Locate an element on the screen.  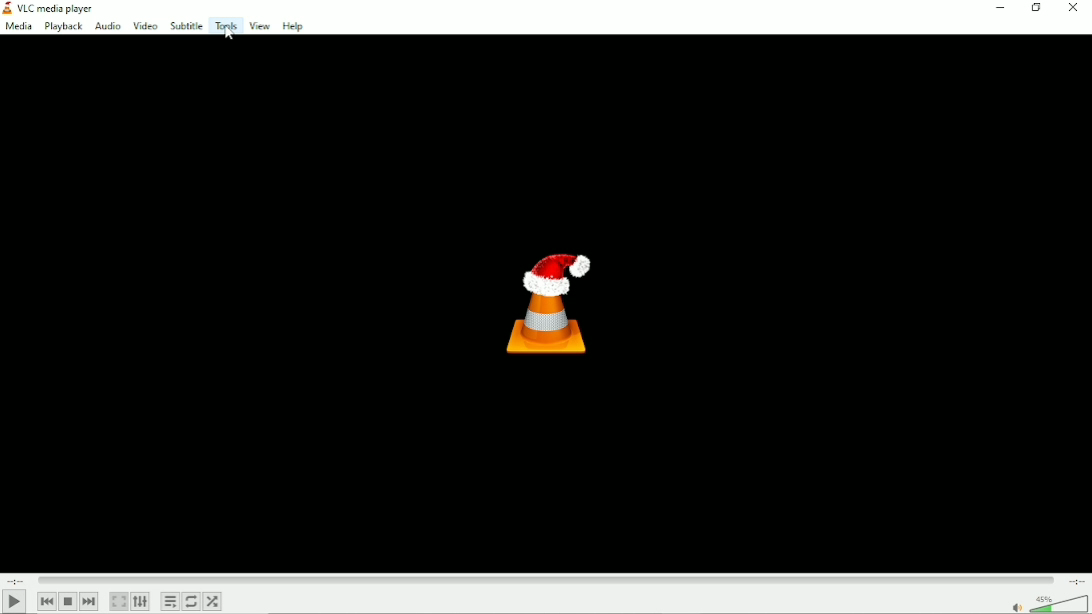
random is located at coordinates (214, 601).